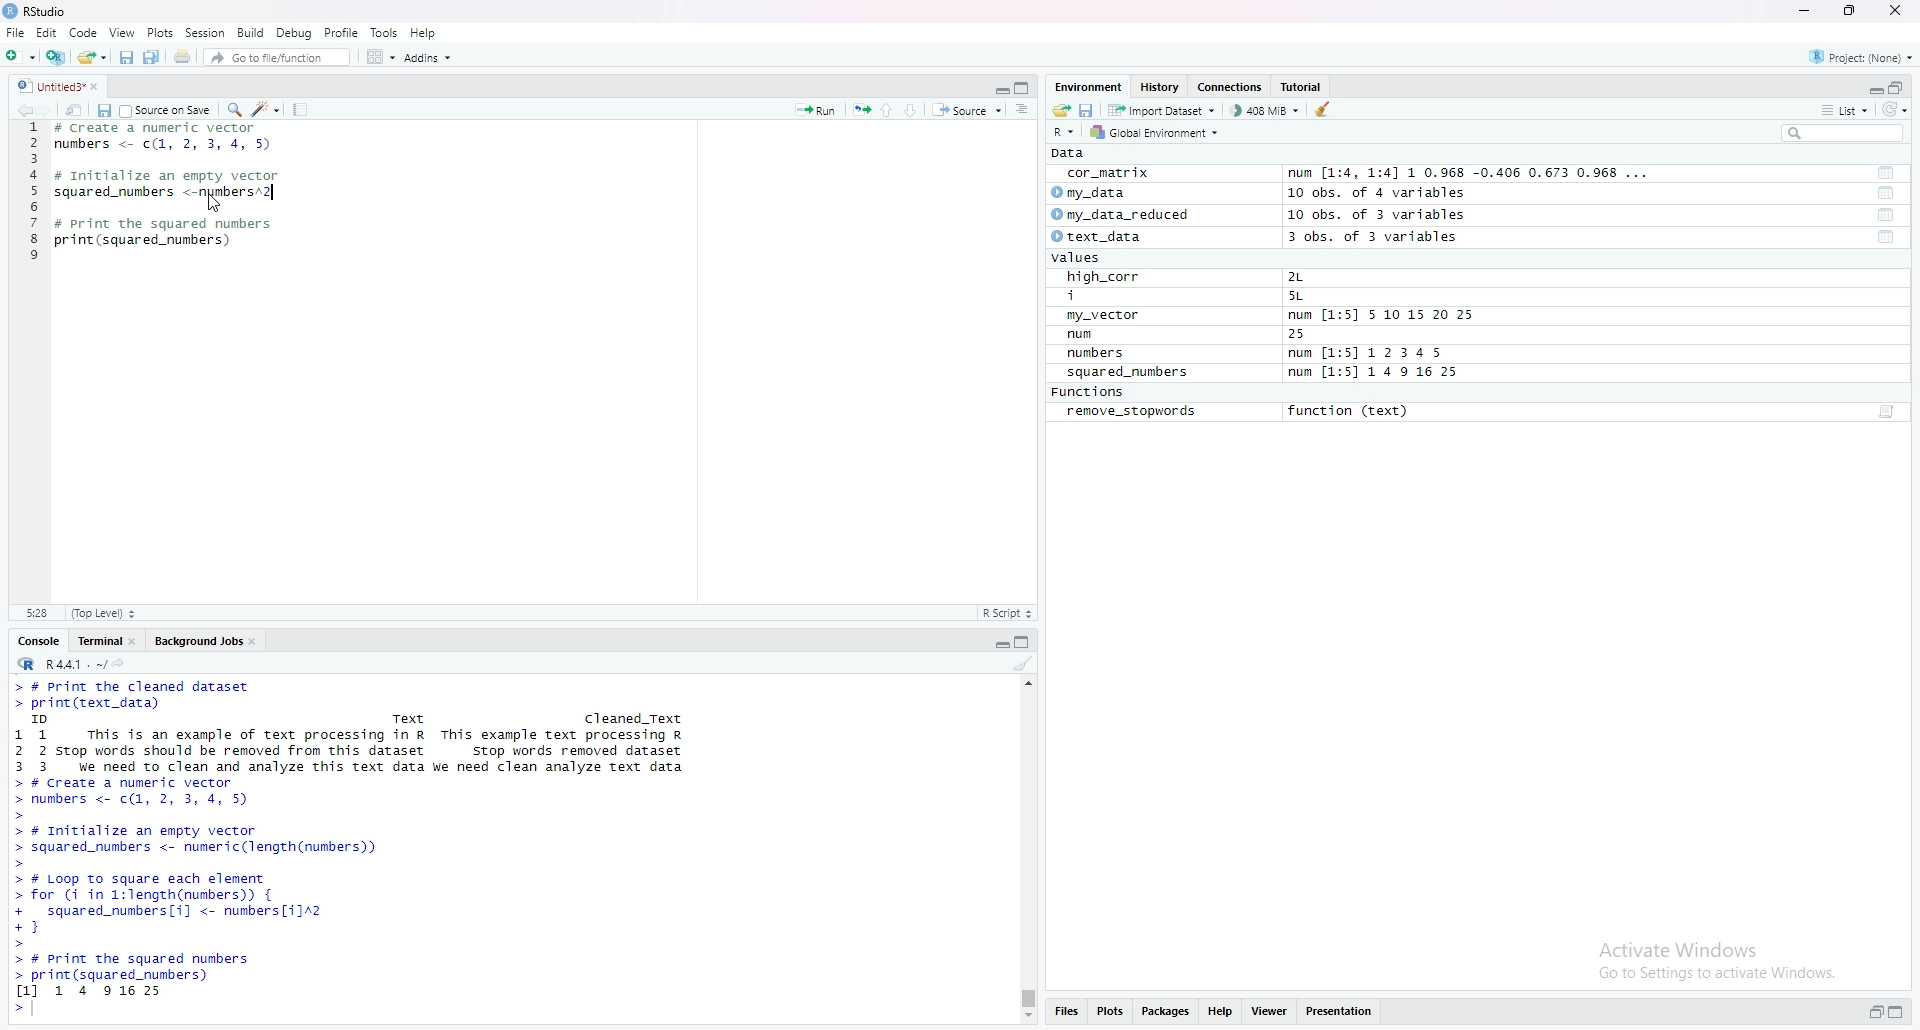  What do you see at coordinates (967, 109) in the screenshot?
I see `Source` at bounding box center [967, 109].